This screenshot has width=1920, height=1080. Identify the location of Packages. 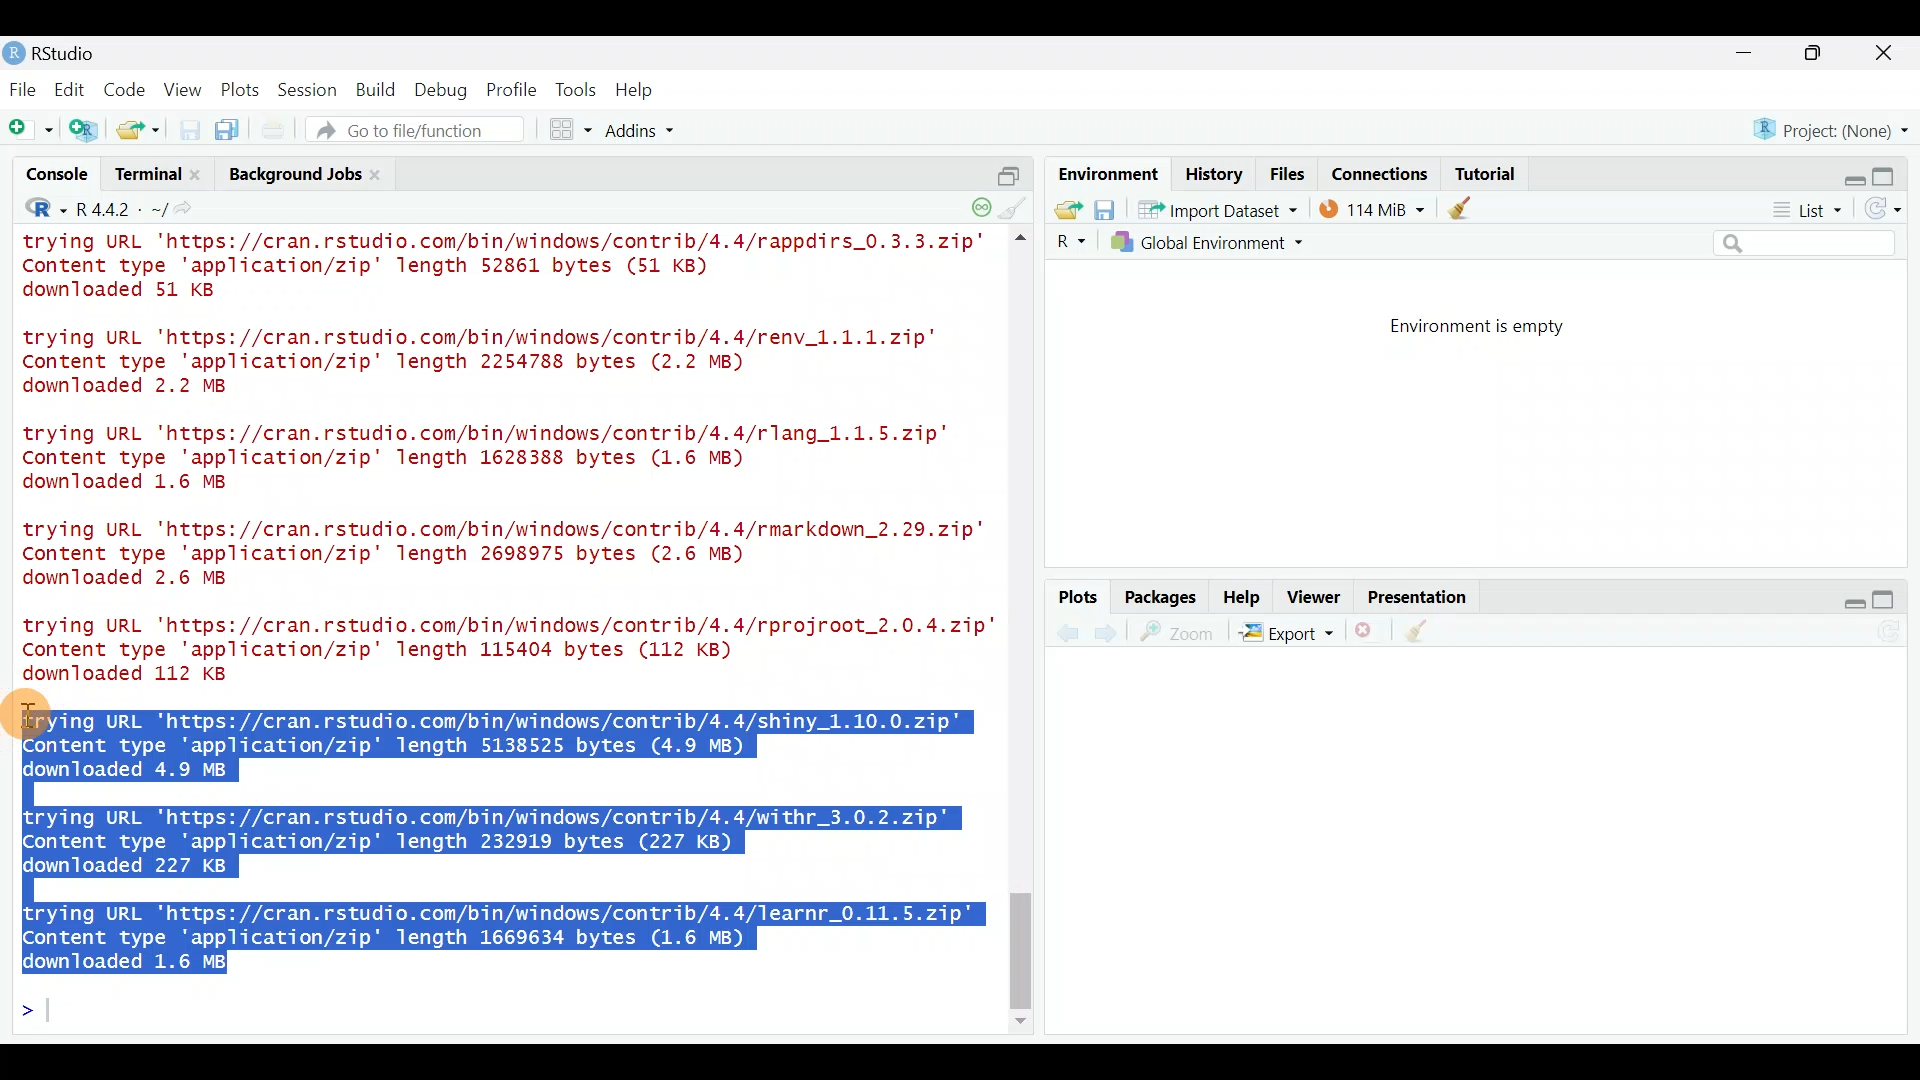
(1159, 596).